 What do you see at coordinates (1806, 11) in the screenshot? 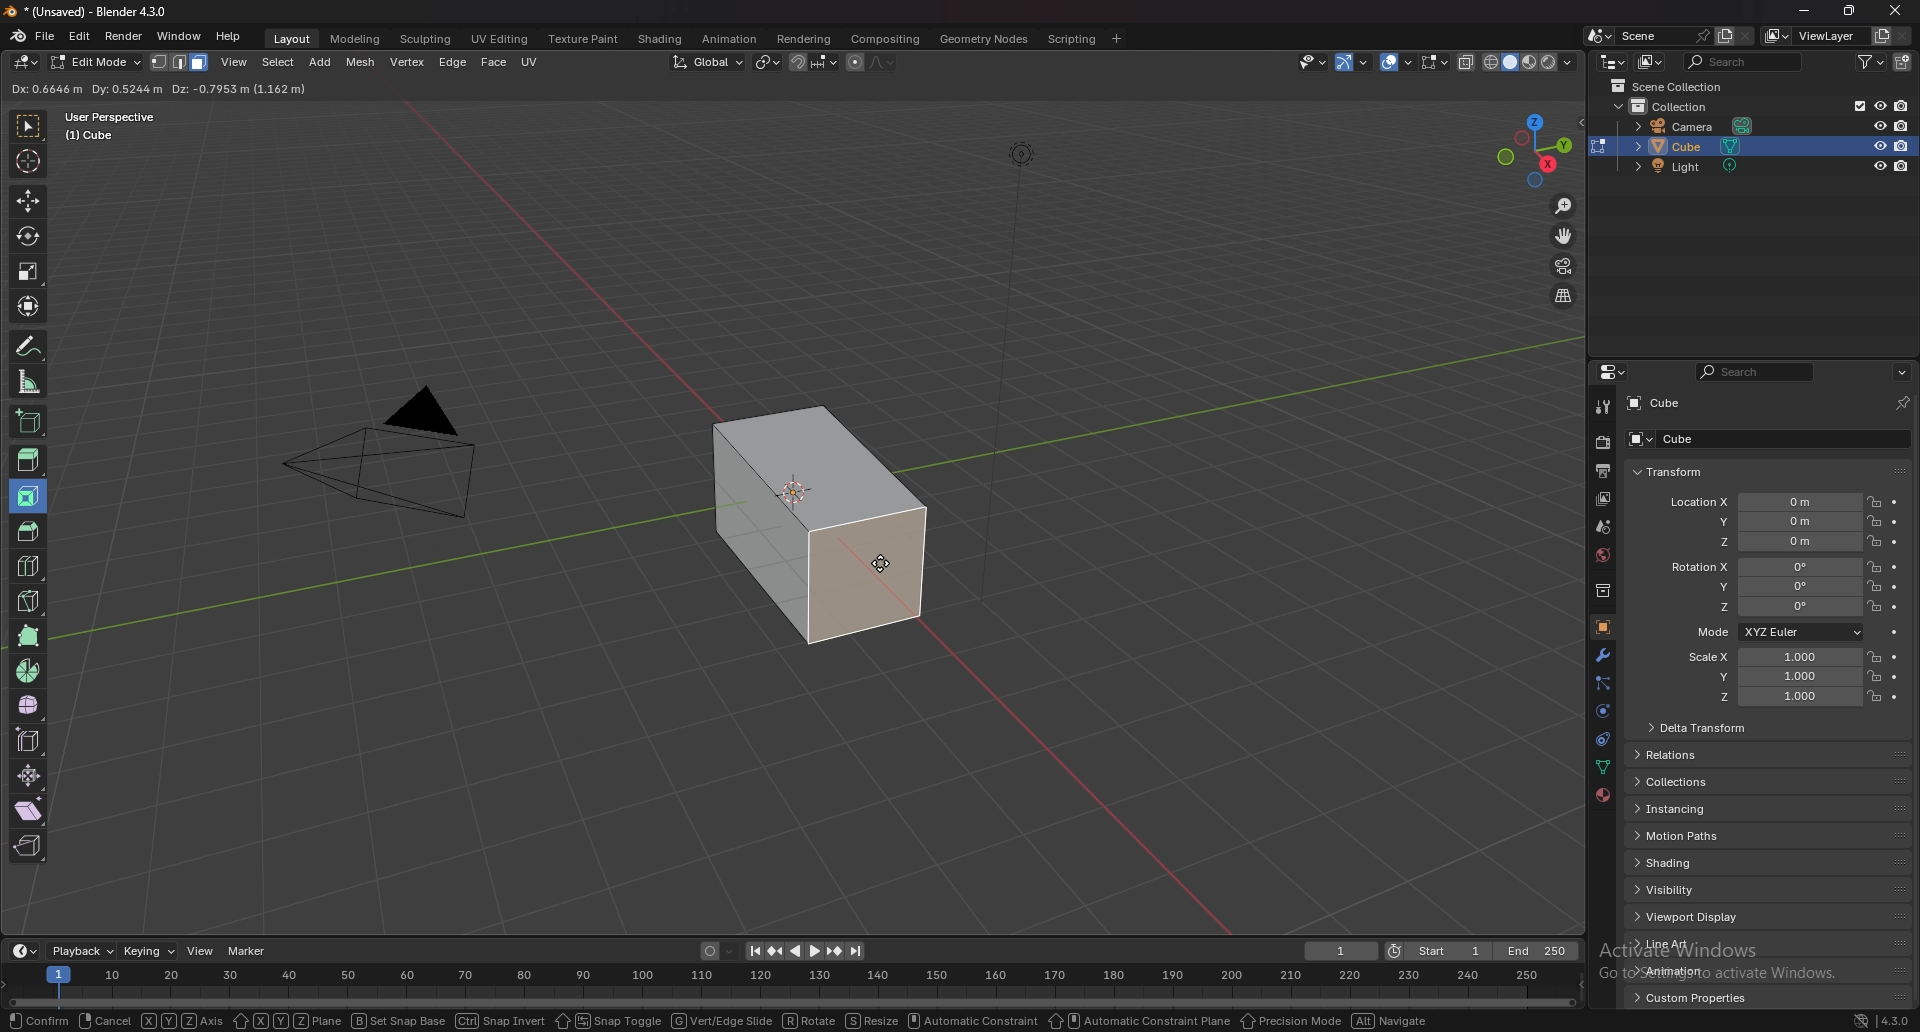
I see `minimize` at bounding box center [1806, 11].